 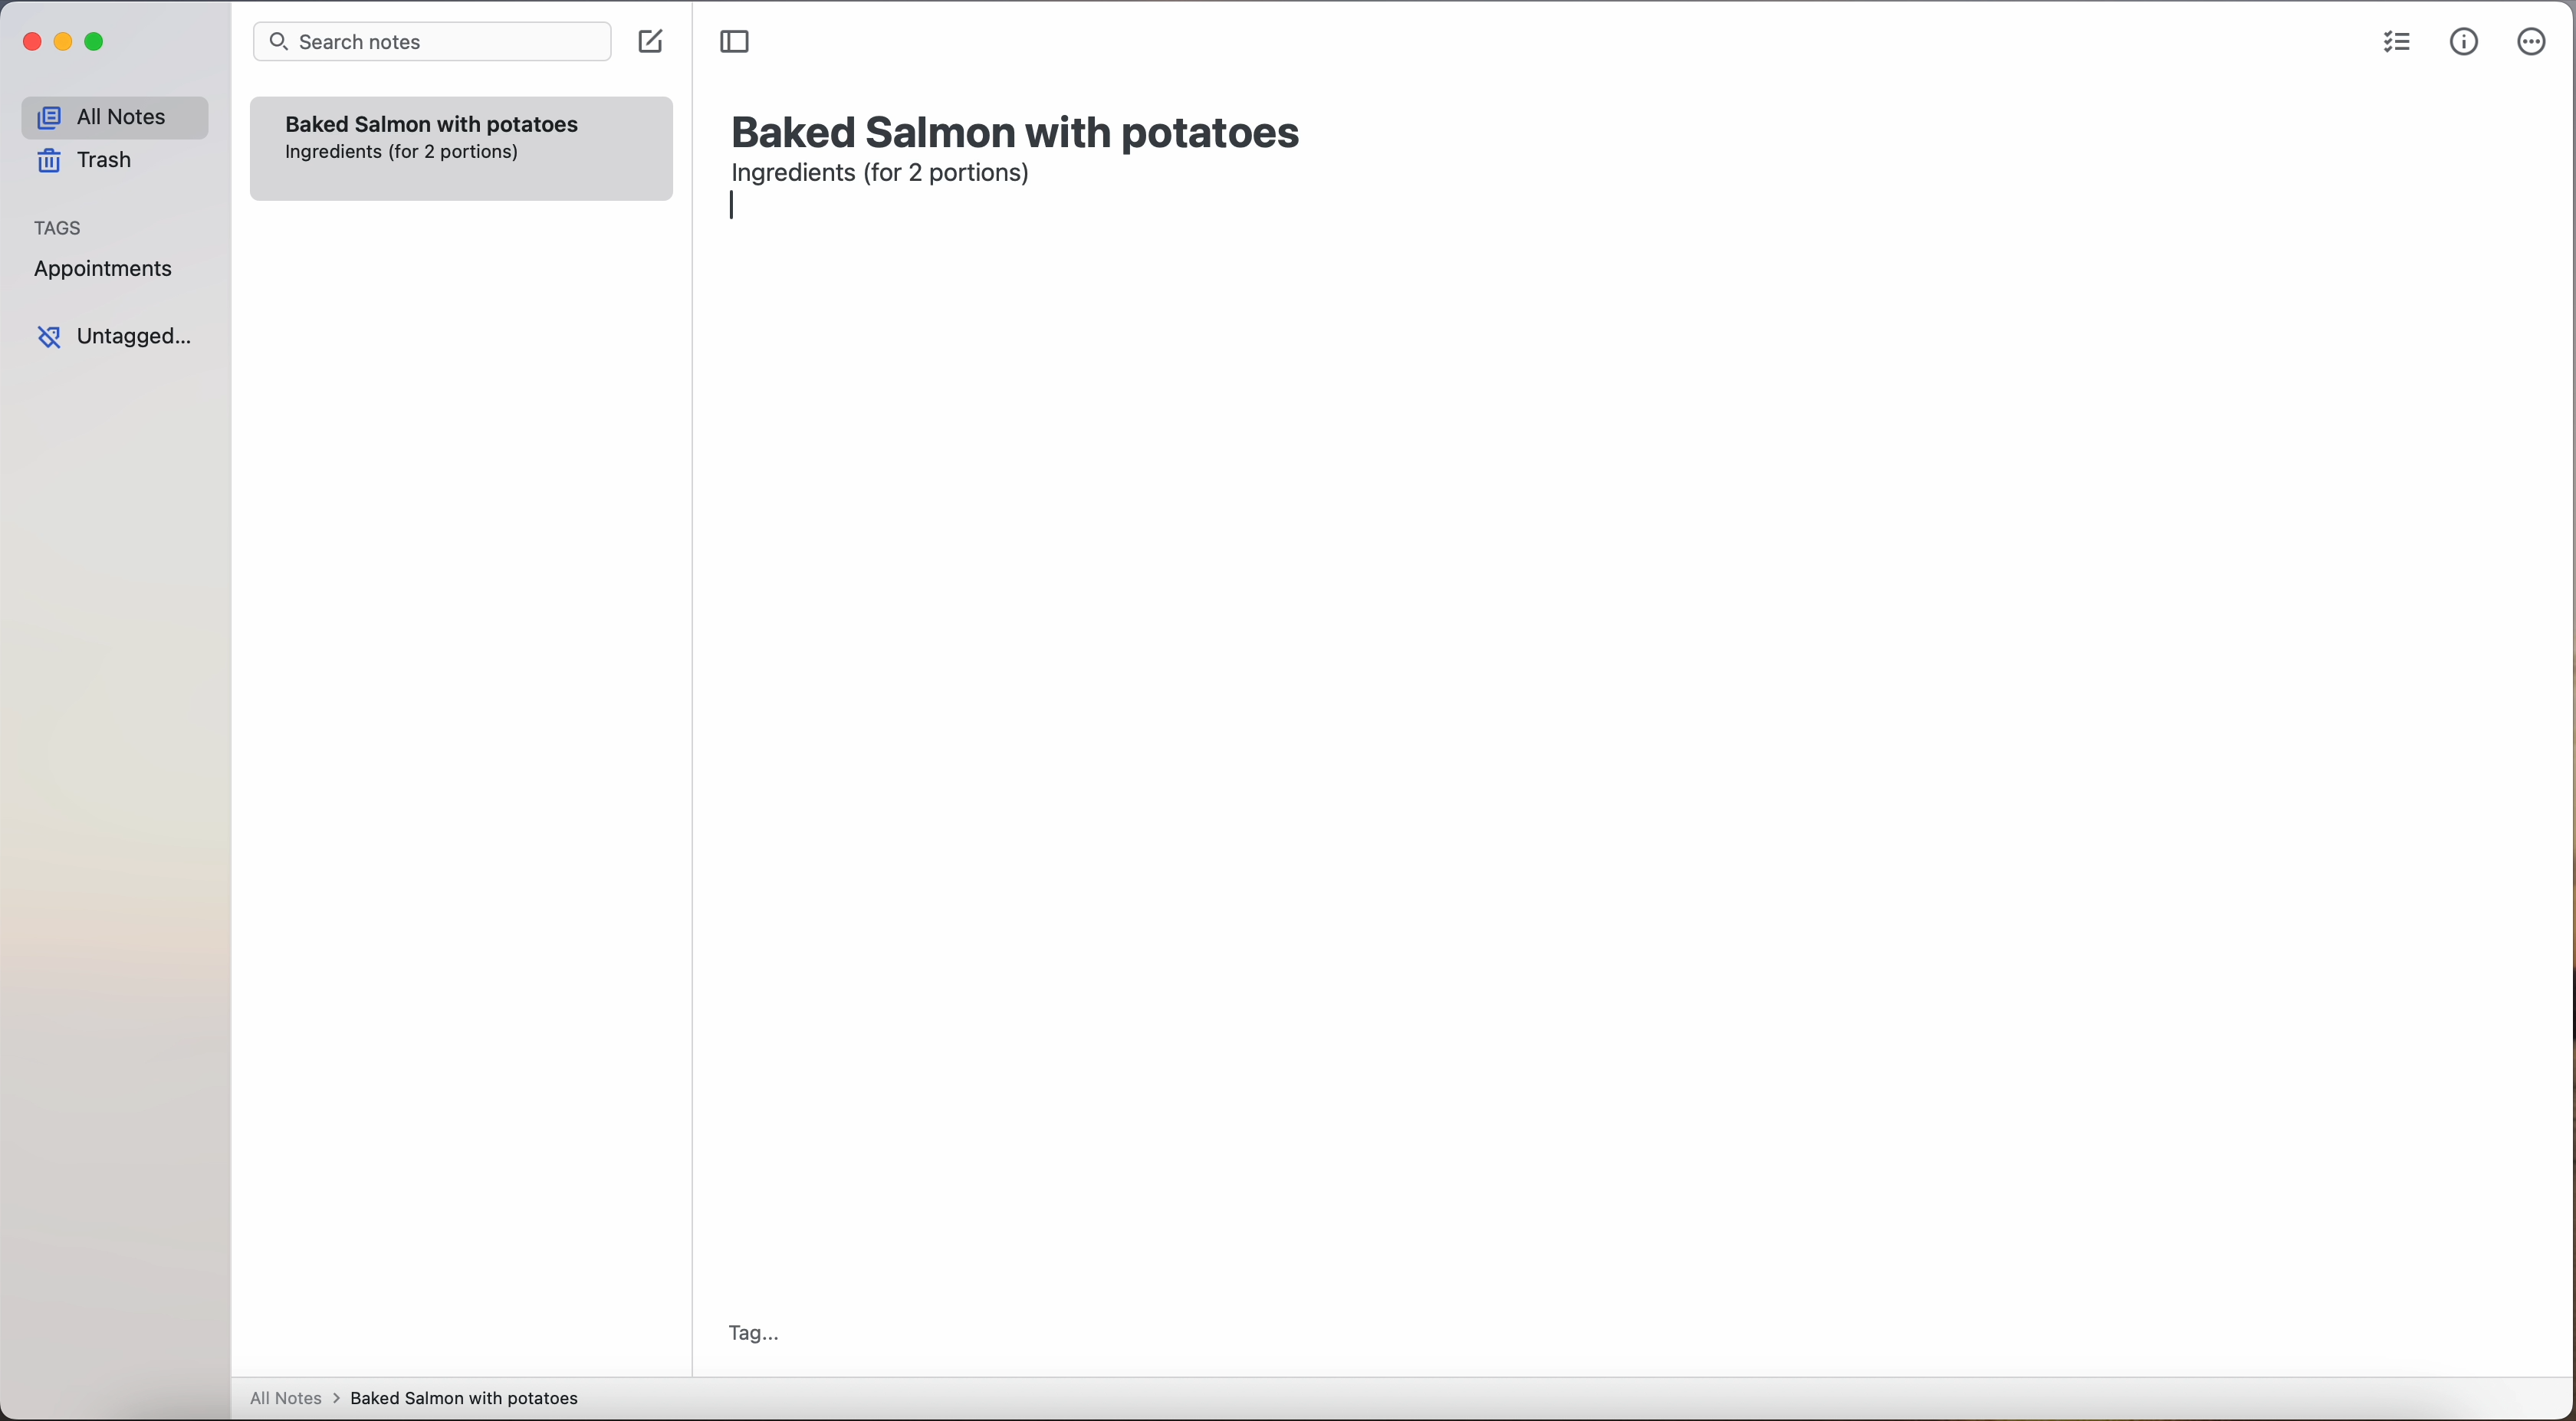 What do you see at coordinates (739, 211) in the screenshot?
I see `enter` at bounding box center [739, 211].